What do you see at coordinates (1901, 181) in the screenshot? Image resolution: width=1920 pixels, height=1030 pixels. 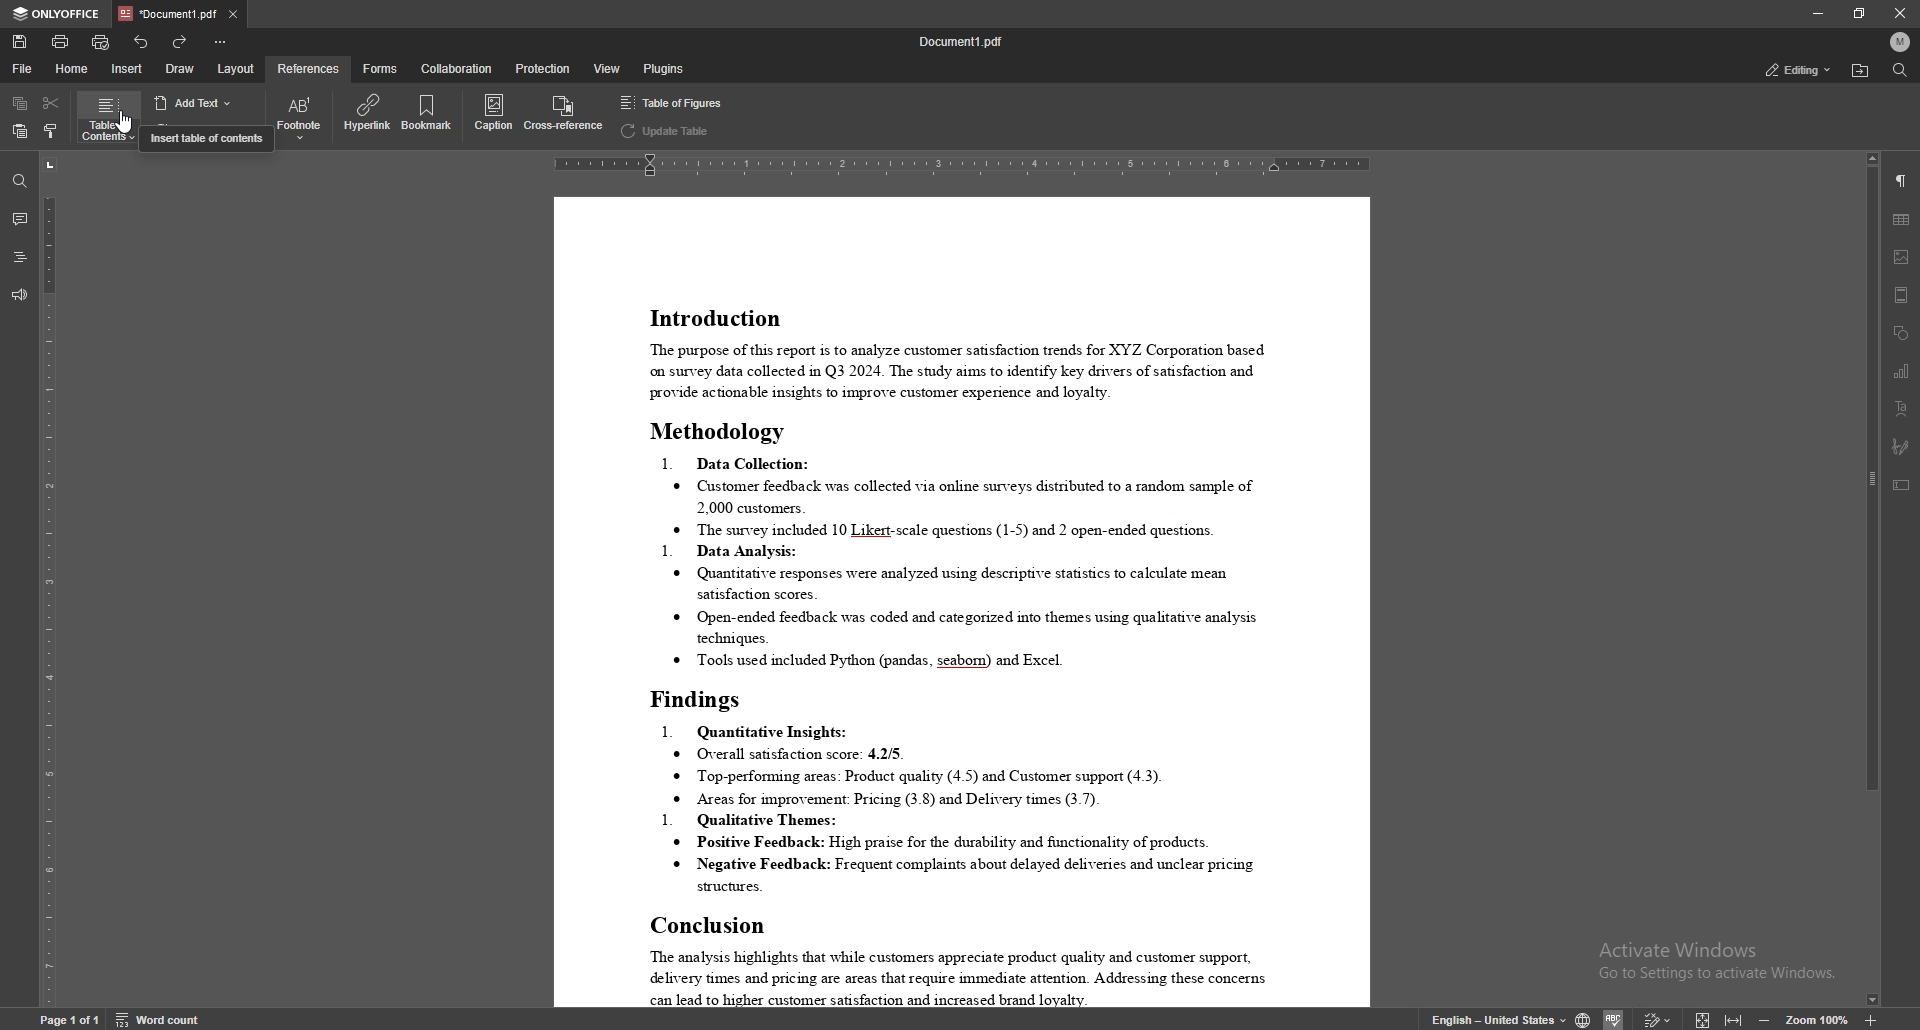 I see `paragraph` at bounding box center [1901, 181].